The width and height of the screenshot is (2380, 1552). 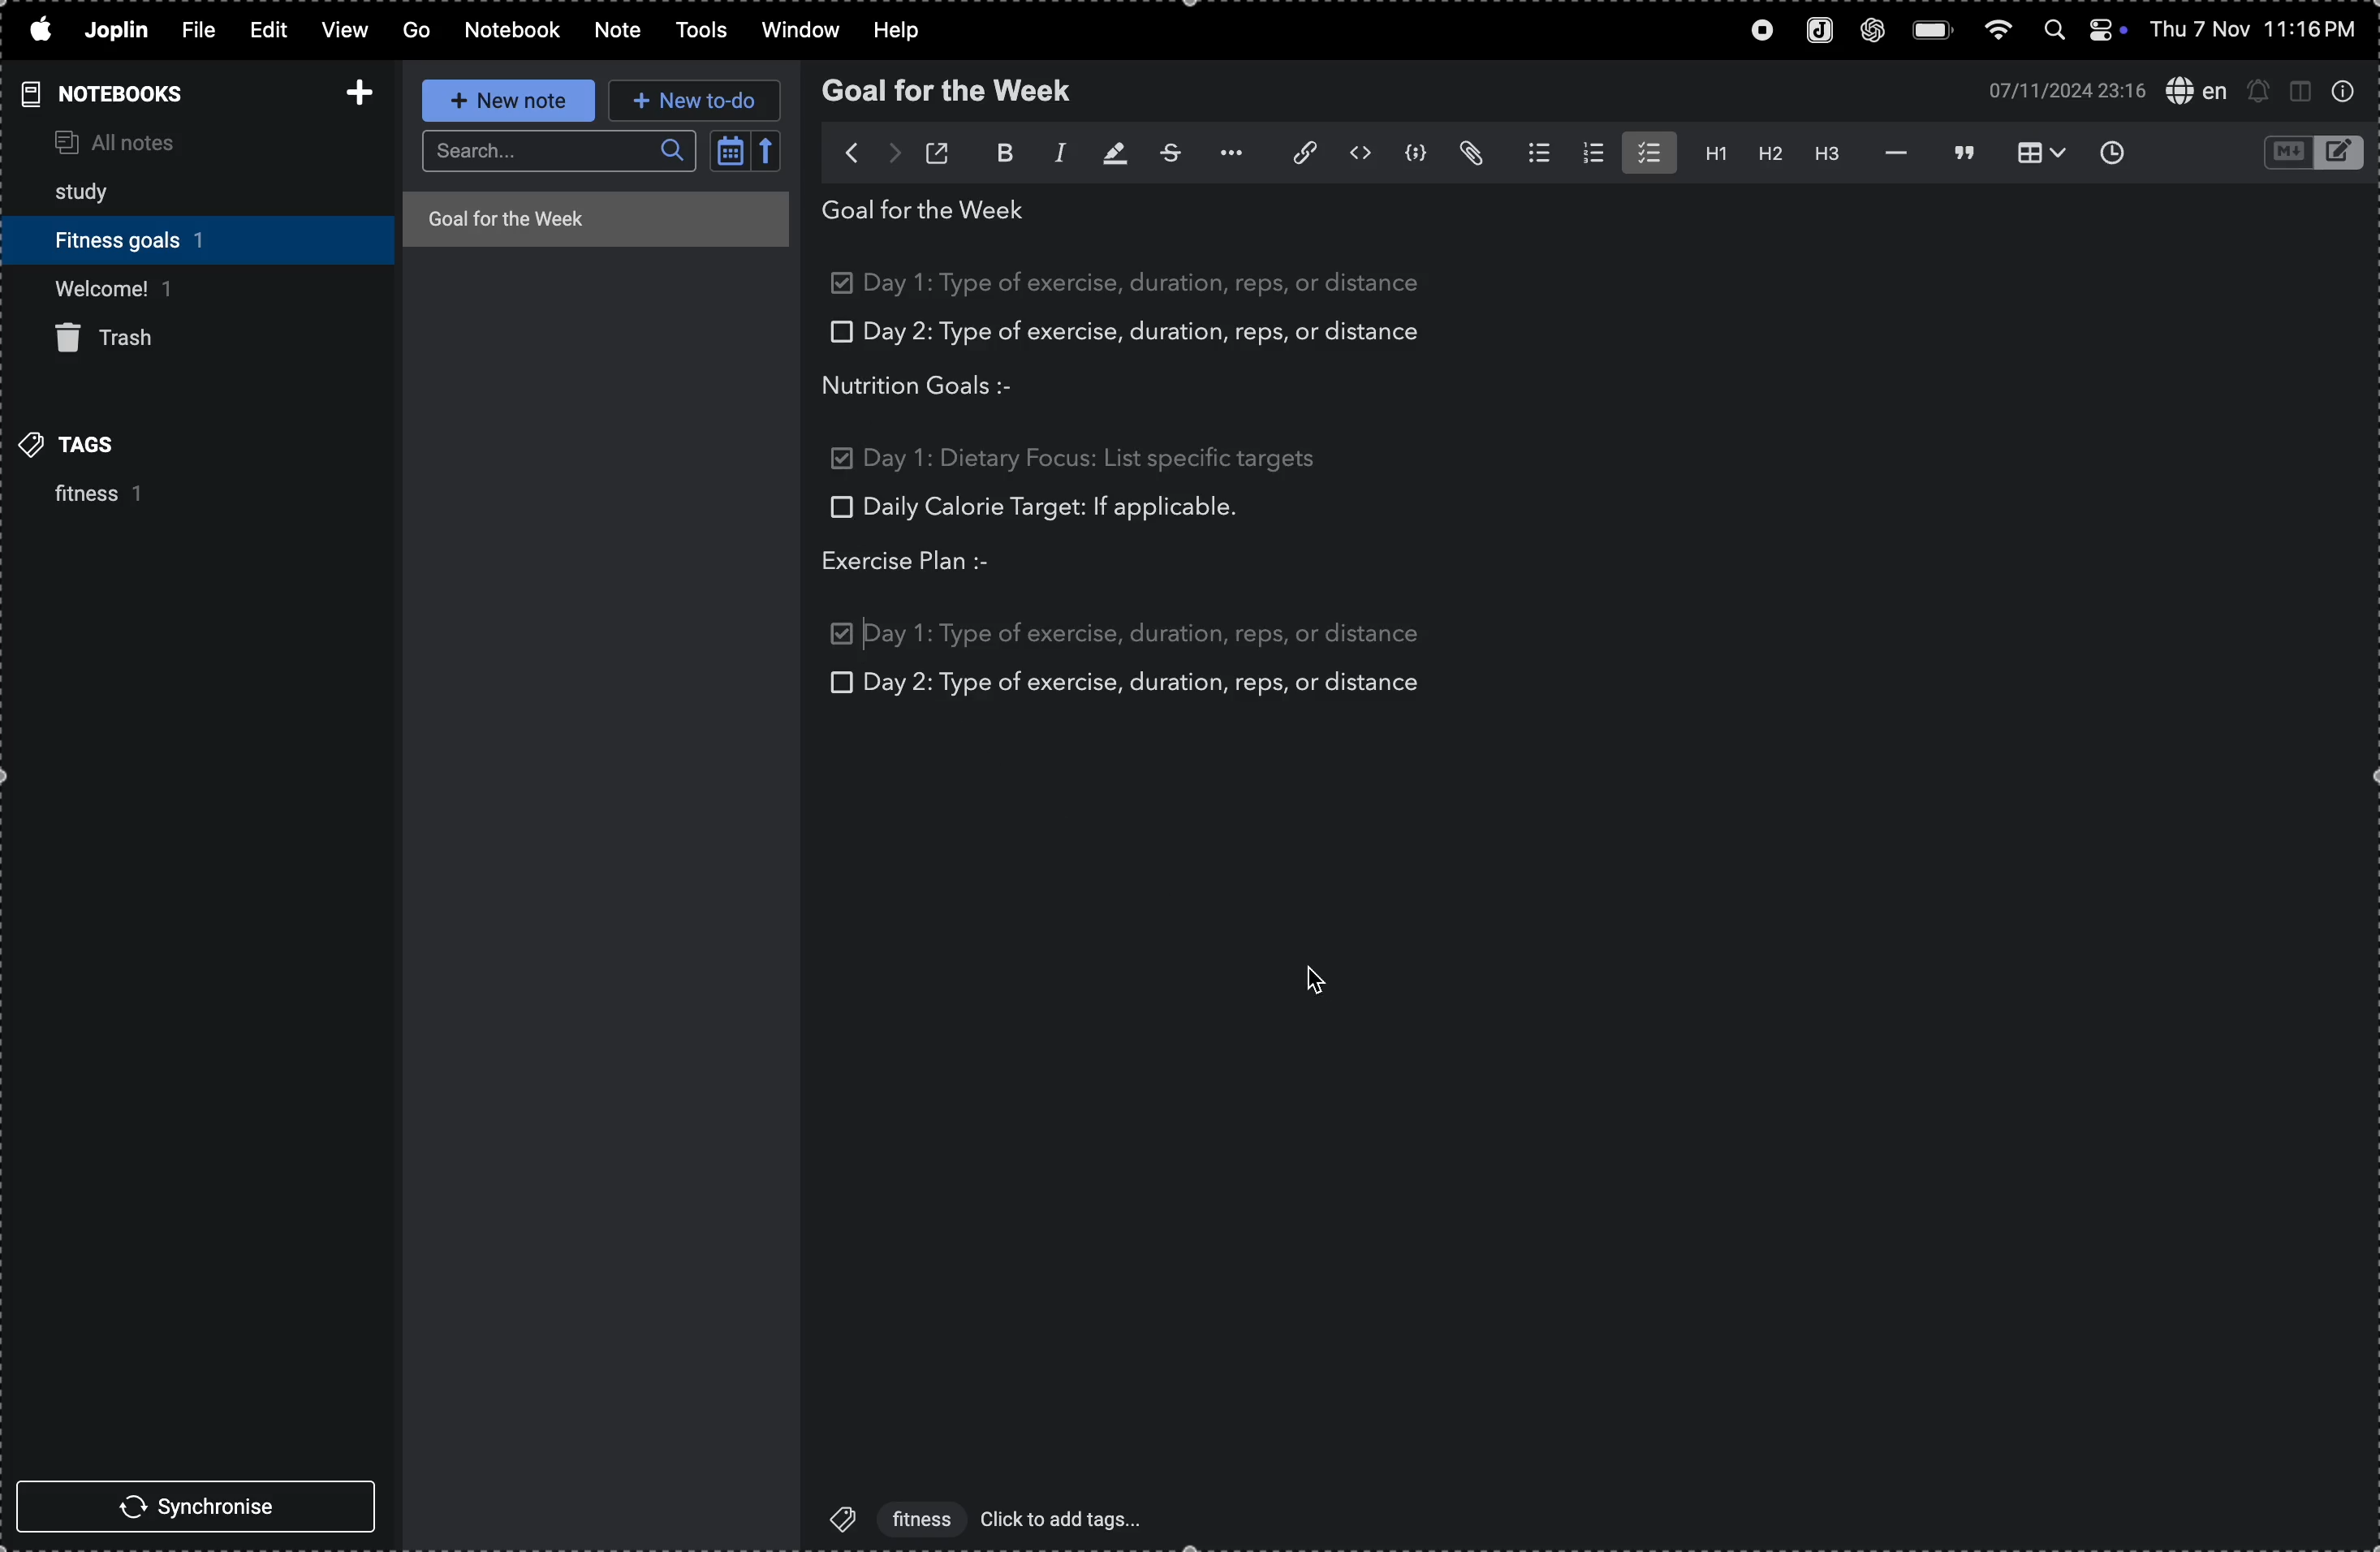 I want to click on daily calorie target: if applicable , so click(x=1052, y=511).